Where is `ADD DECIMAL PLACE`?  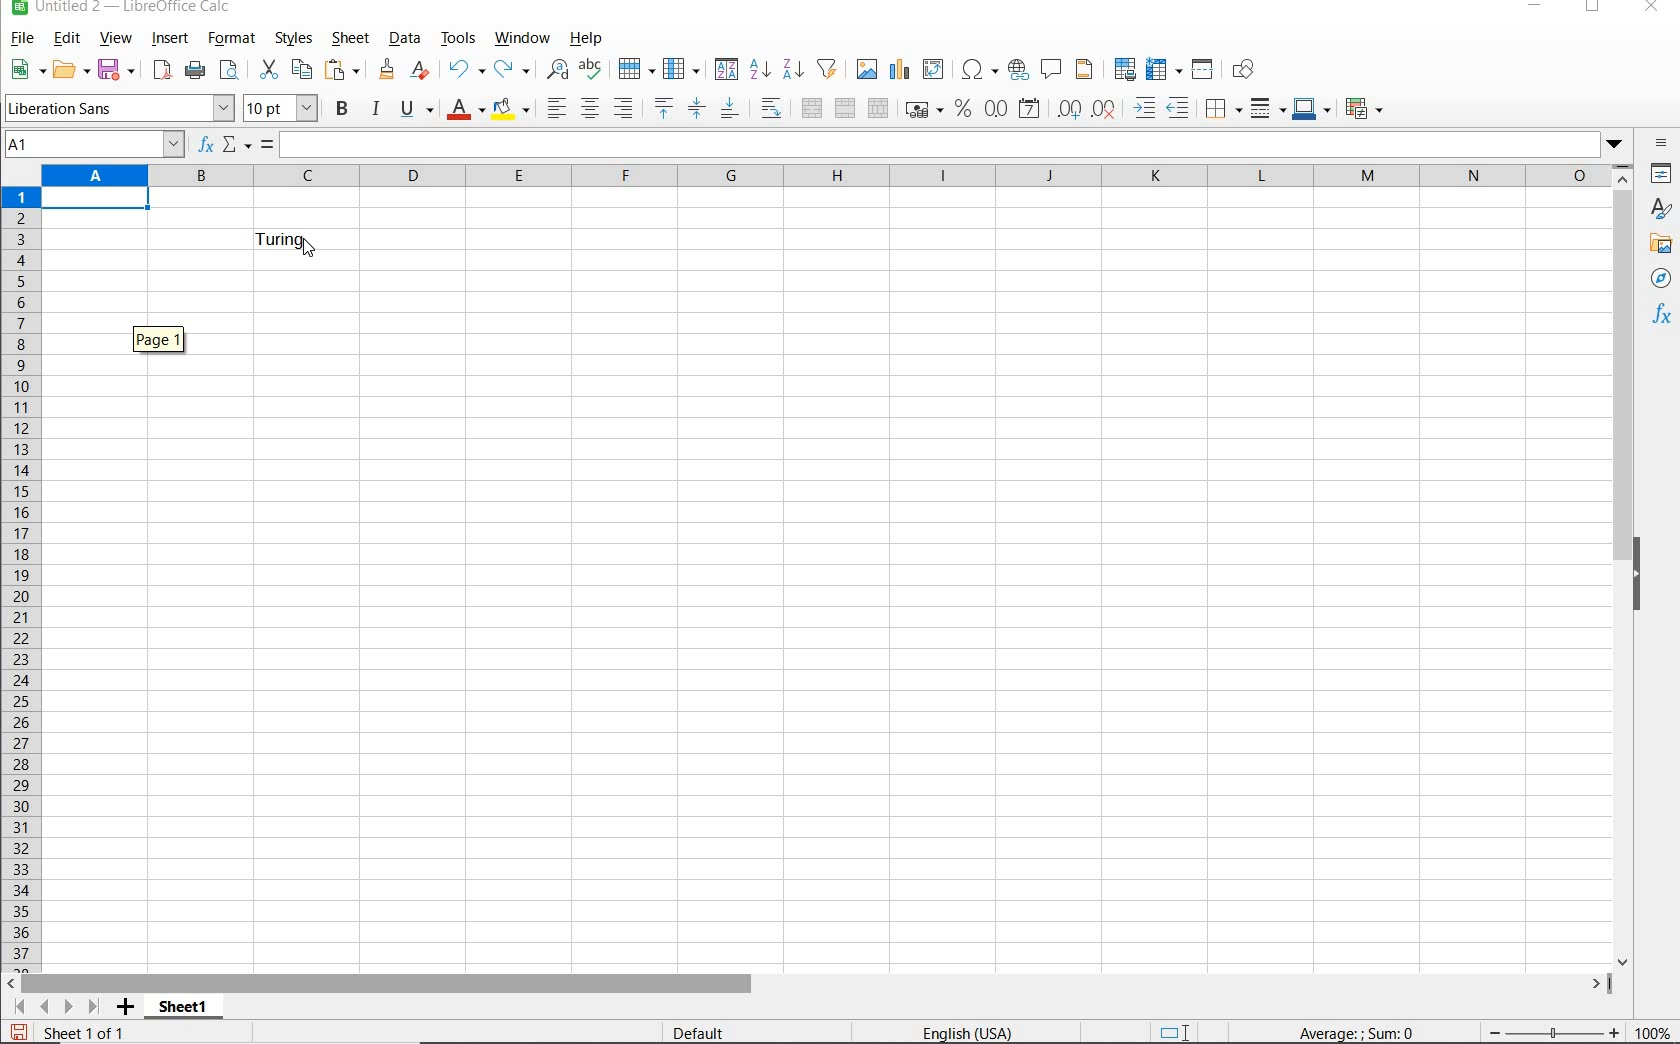
ADD DECIMAL PLACE is located at coordinates (1065, 106).